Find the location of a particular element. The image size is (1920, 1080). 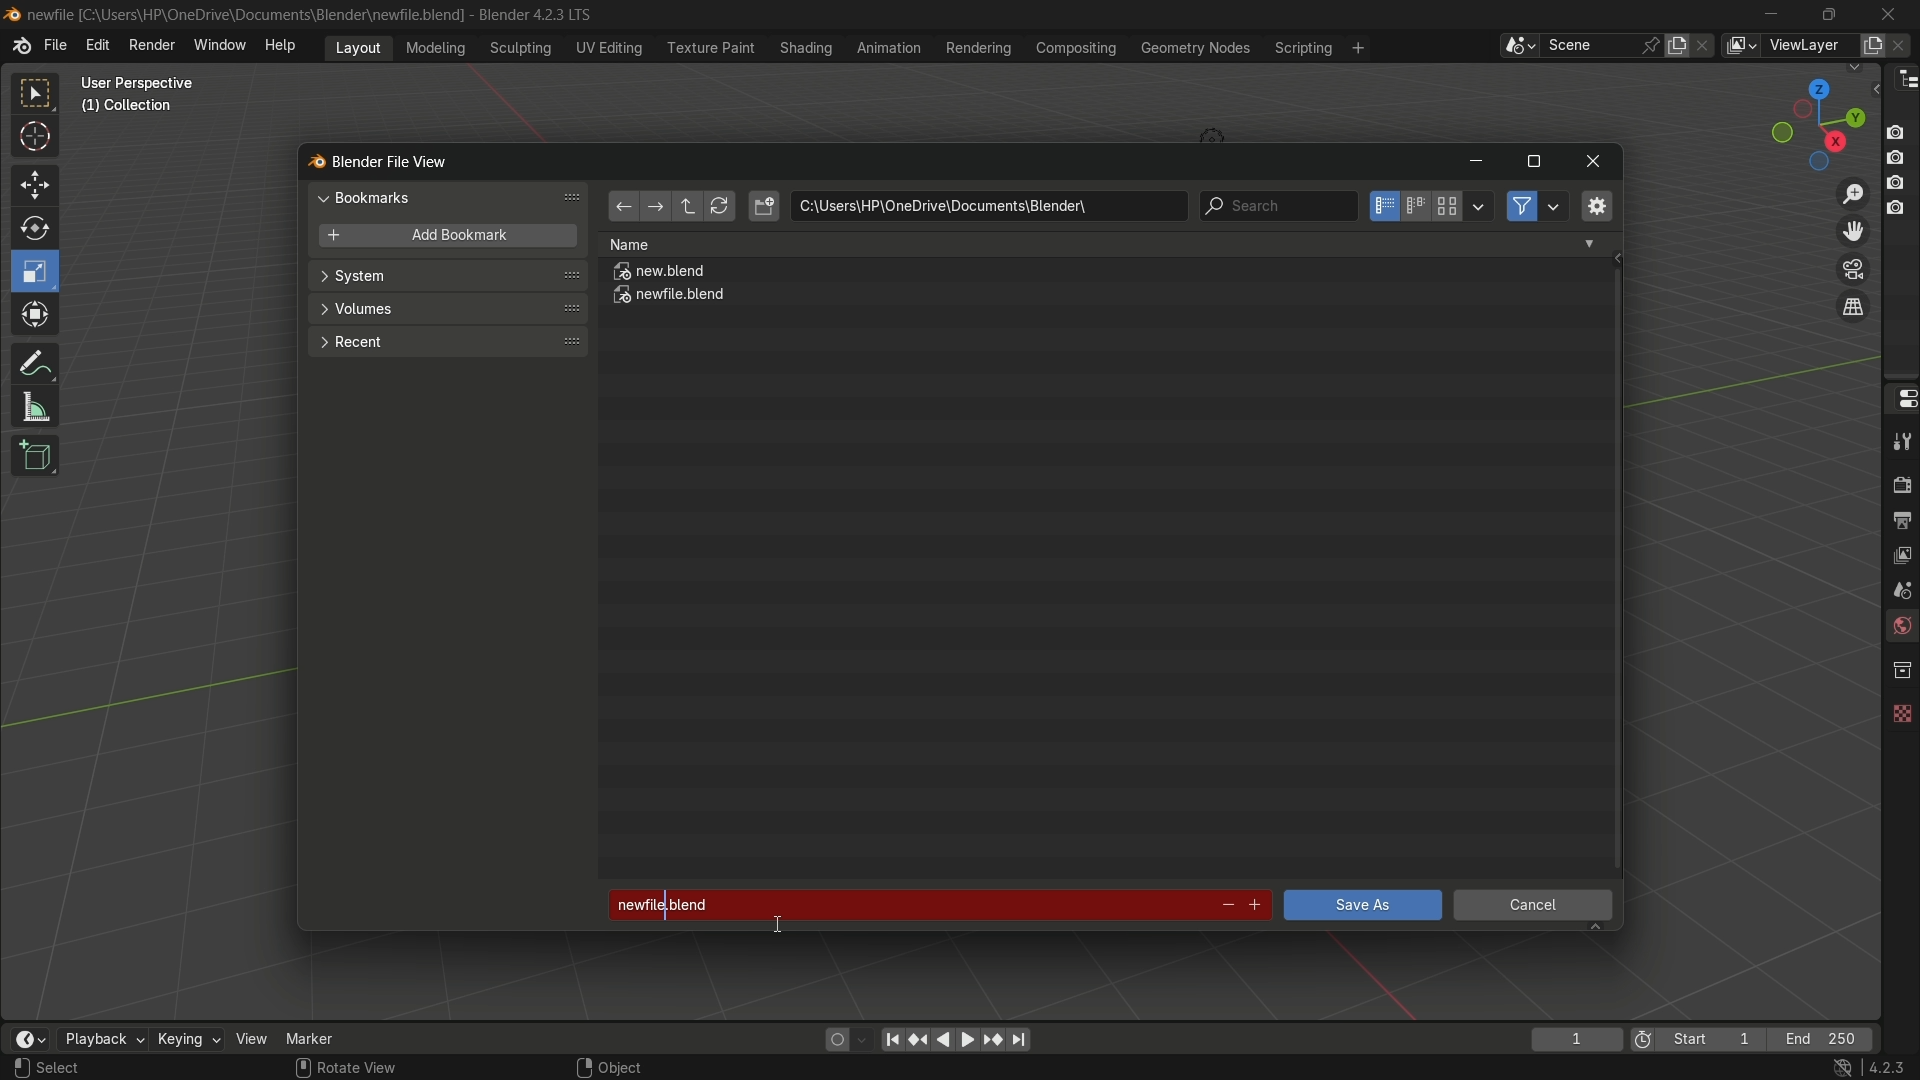

collections is located at coordinates (1901, 670).